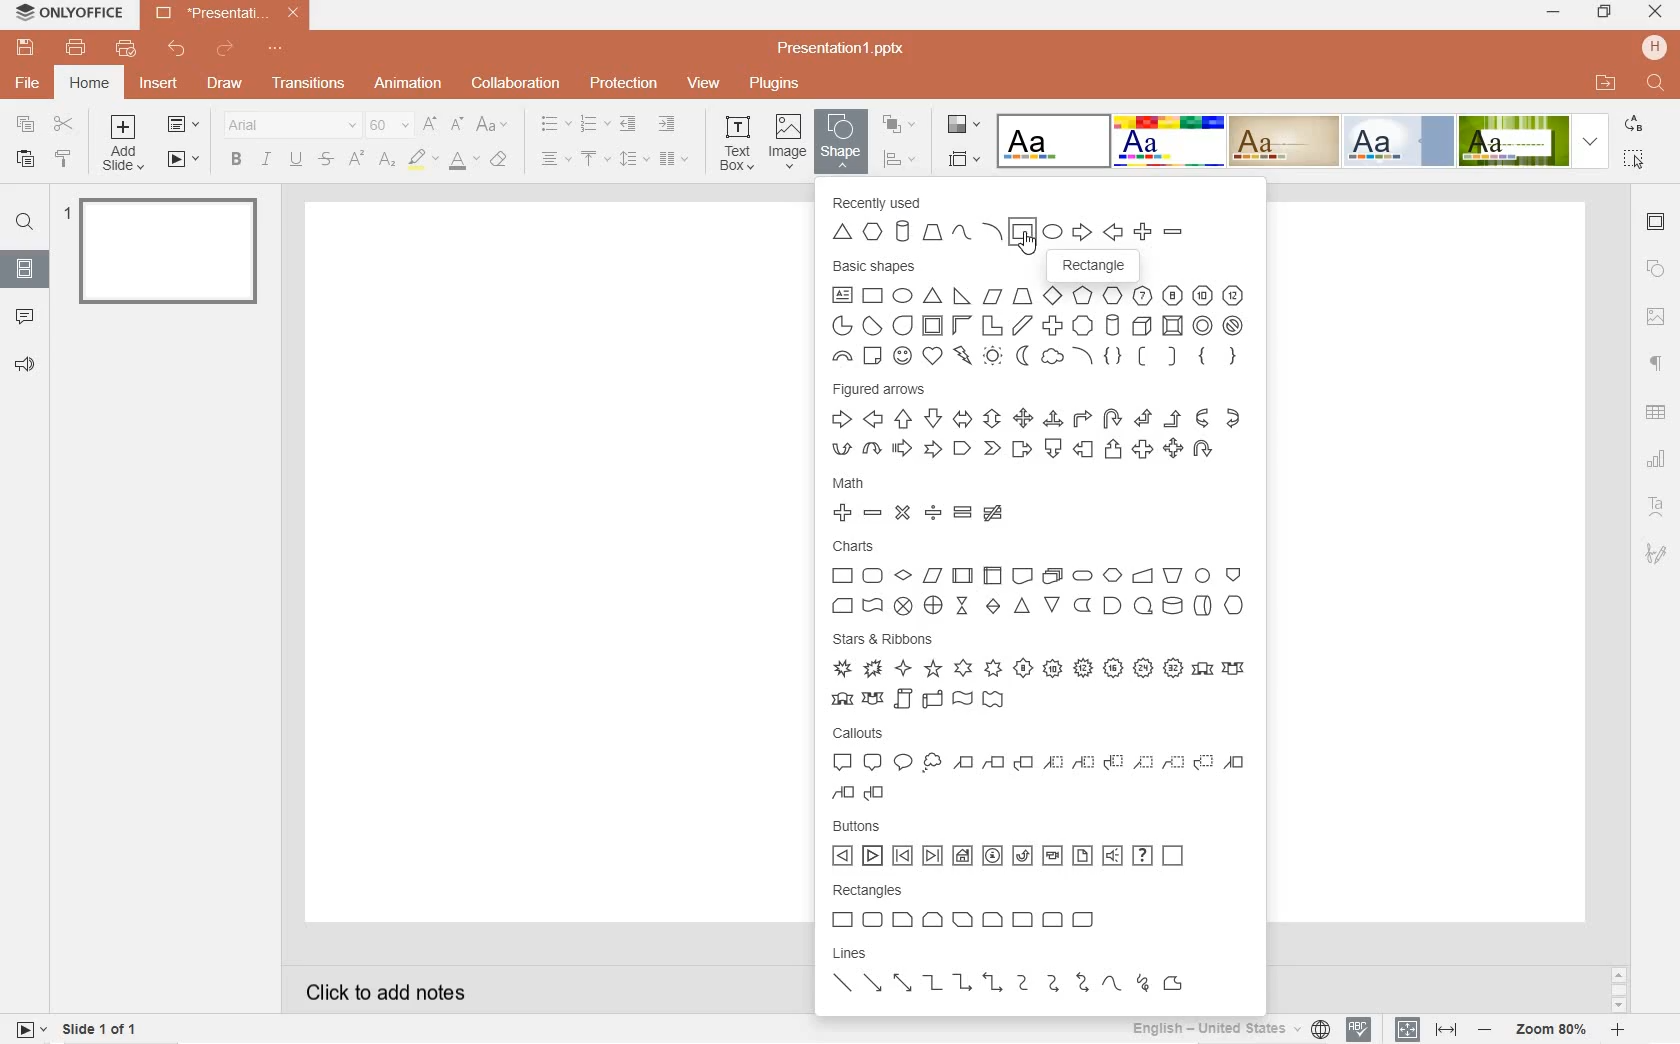 The image size is (1680, 1044). What do you see at coordinates (1023, 450) in the screenshot?
I see `Right arrow callout` at bounding box center [1023, 450].